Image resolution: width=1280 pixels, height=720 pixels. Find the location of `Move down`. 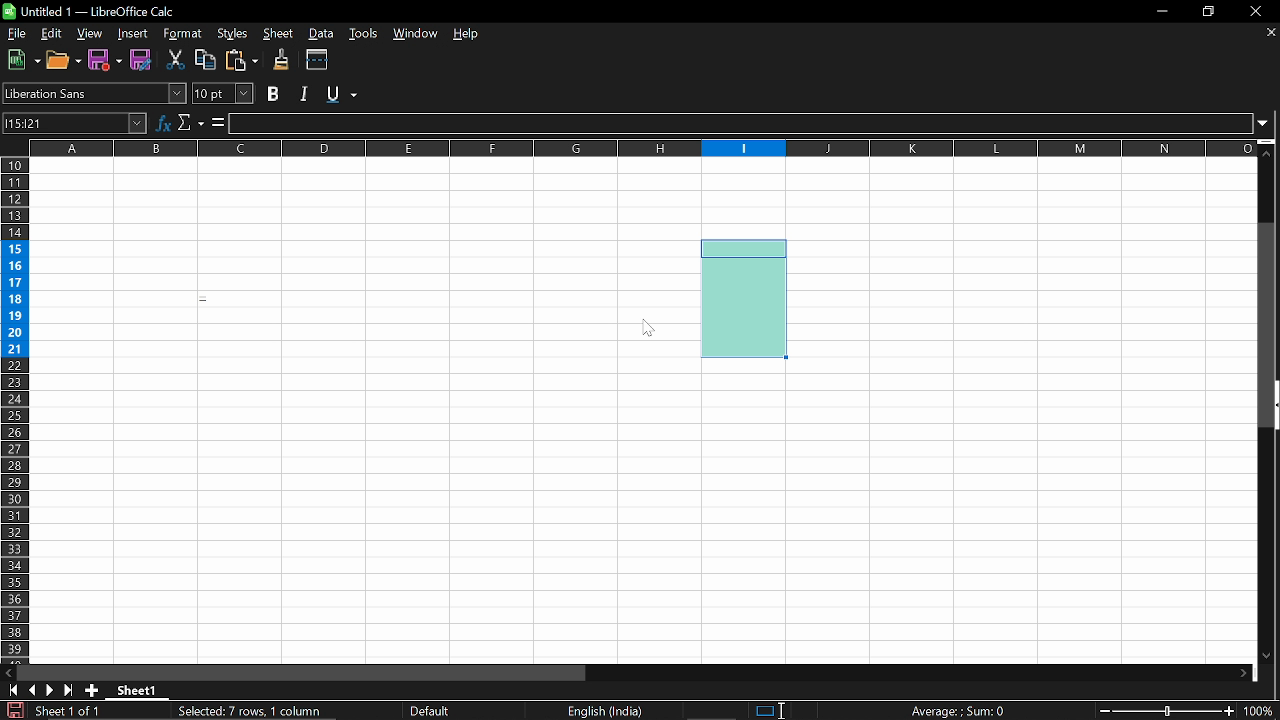

Move down is located at coordinates (1272, 656).